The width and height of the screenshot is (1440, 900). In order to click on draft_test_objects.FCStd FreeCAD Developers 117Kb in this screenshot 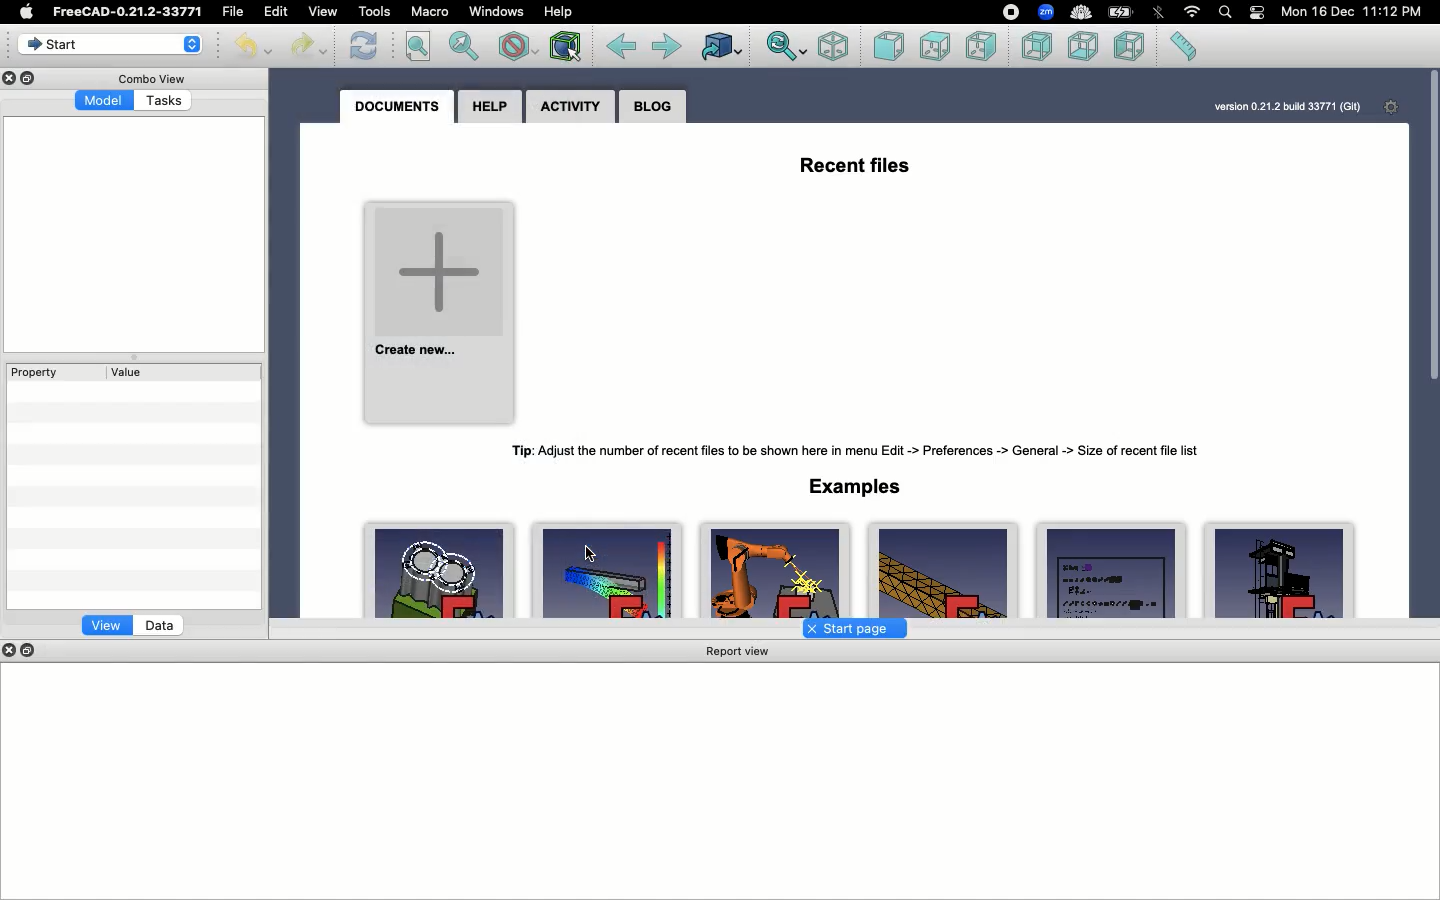, I will do `click(1109, 571)`.